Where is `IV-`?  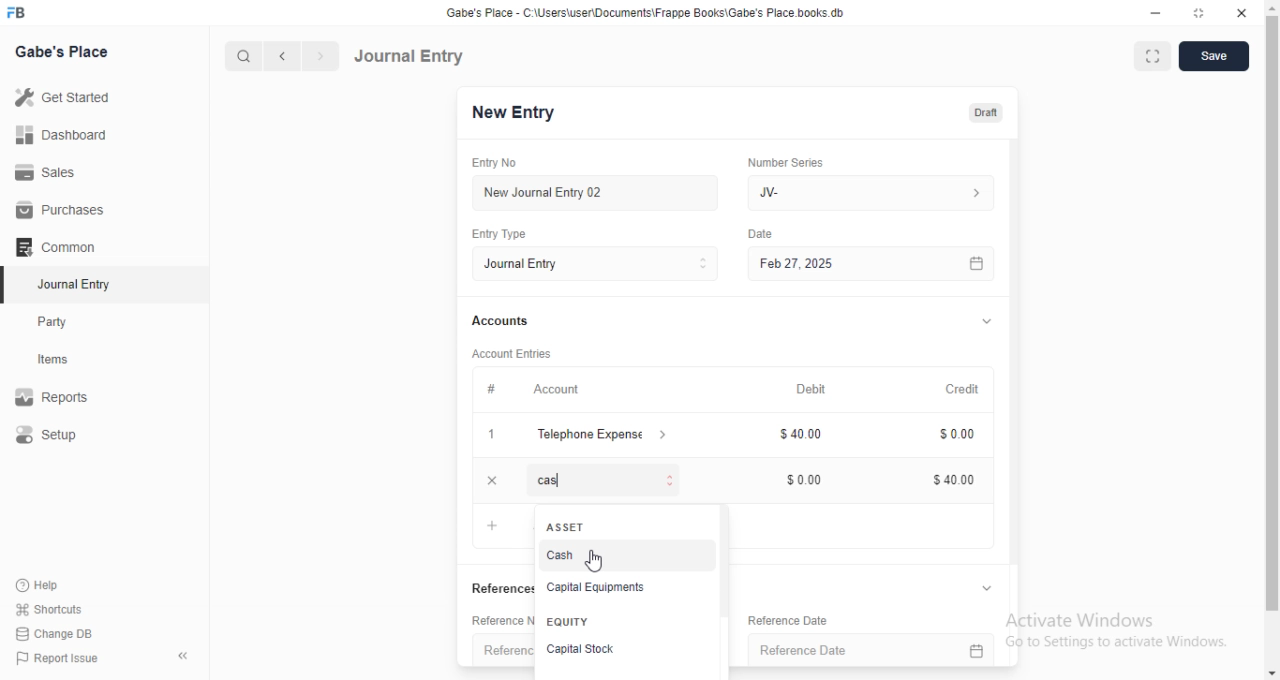 IV- is located at coordinates (877, 192).